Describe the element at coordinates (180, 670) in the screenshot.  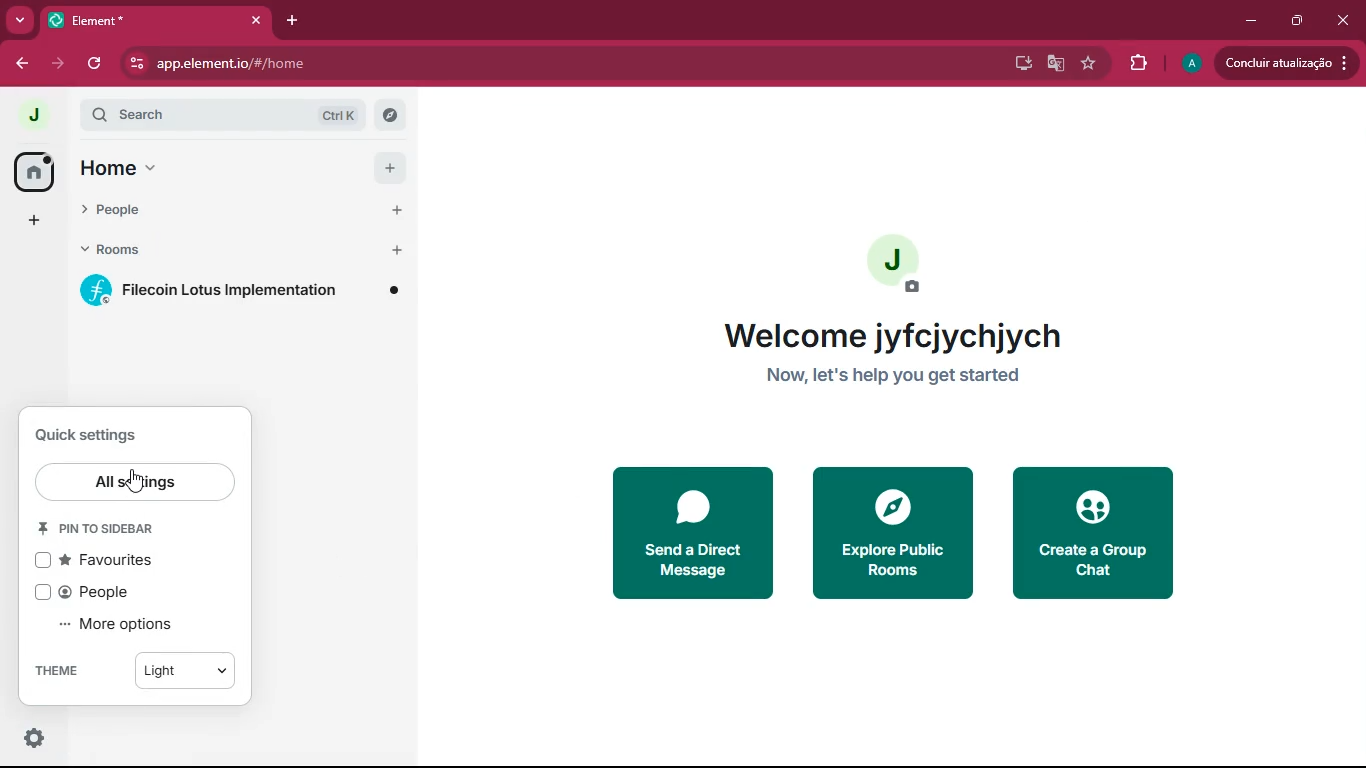
I see `light` at that location.